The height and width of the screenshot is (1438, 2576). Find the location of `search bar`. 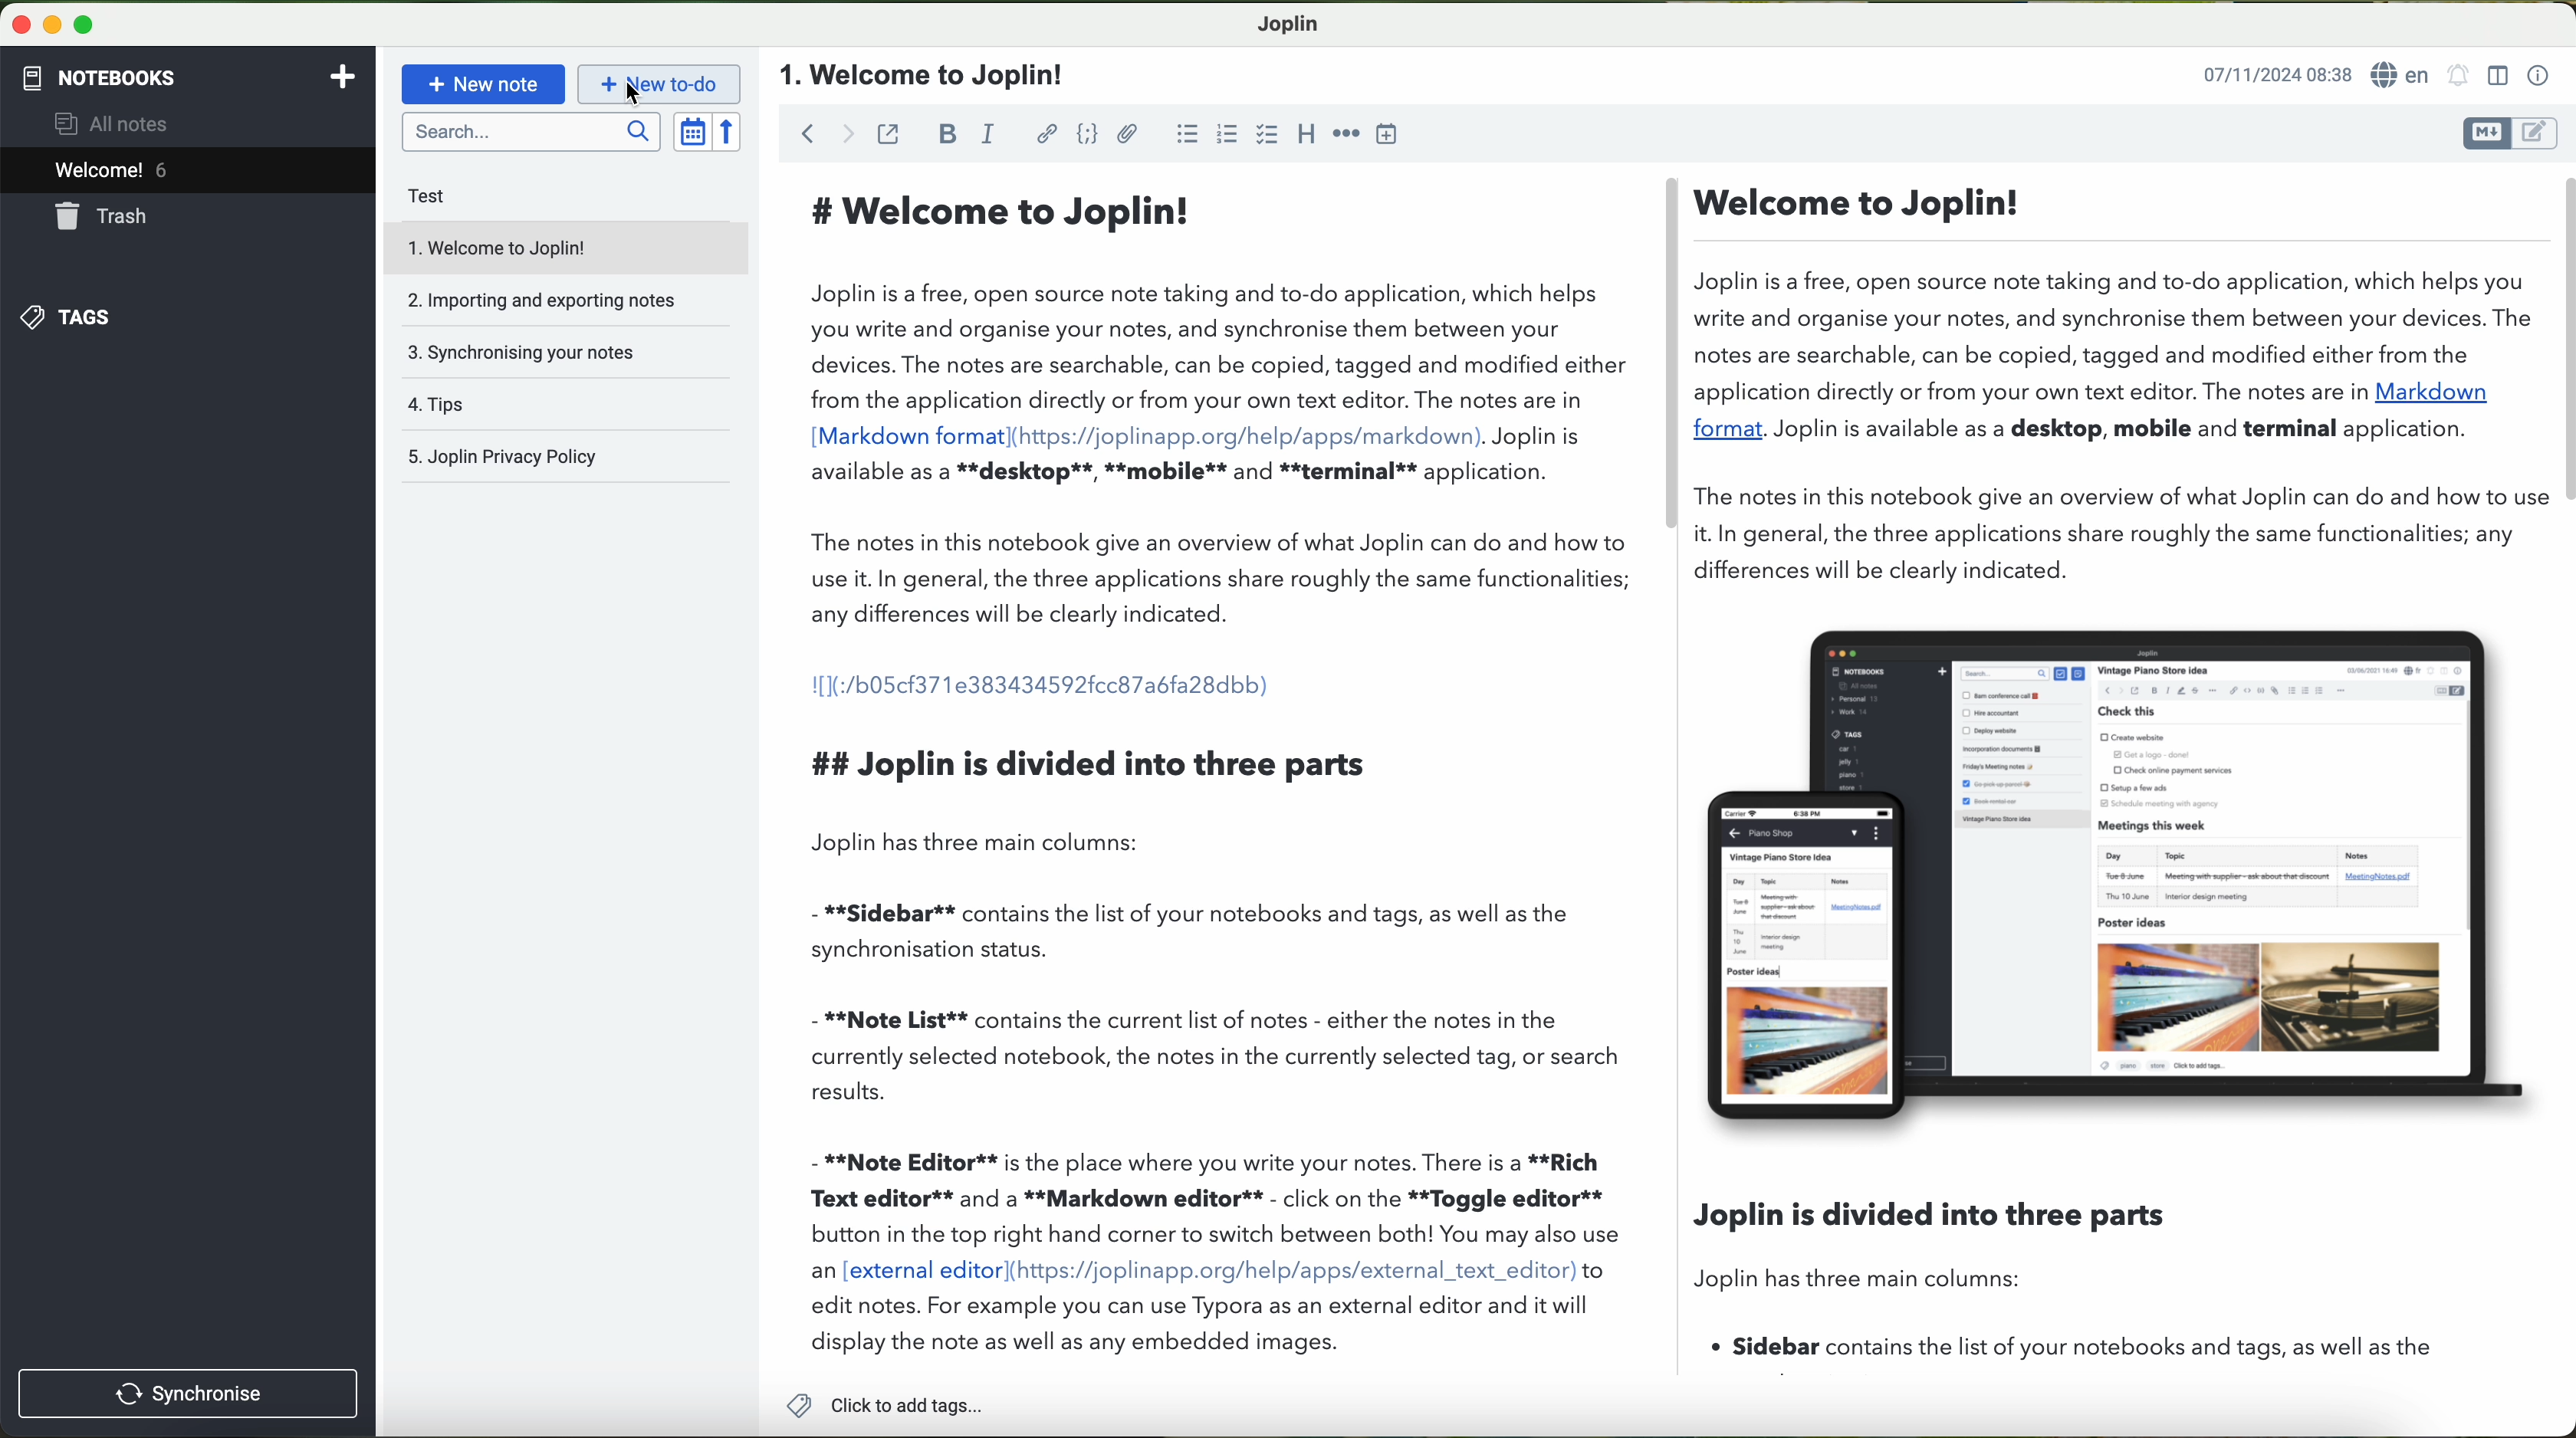

search bar is located at coordinates (531, 134).